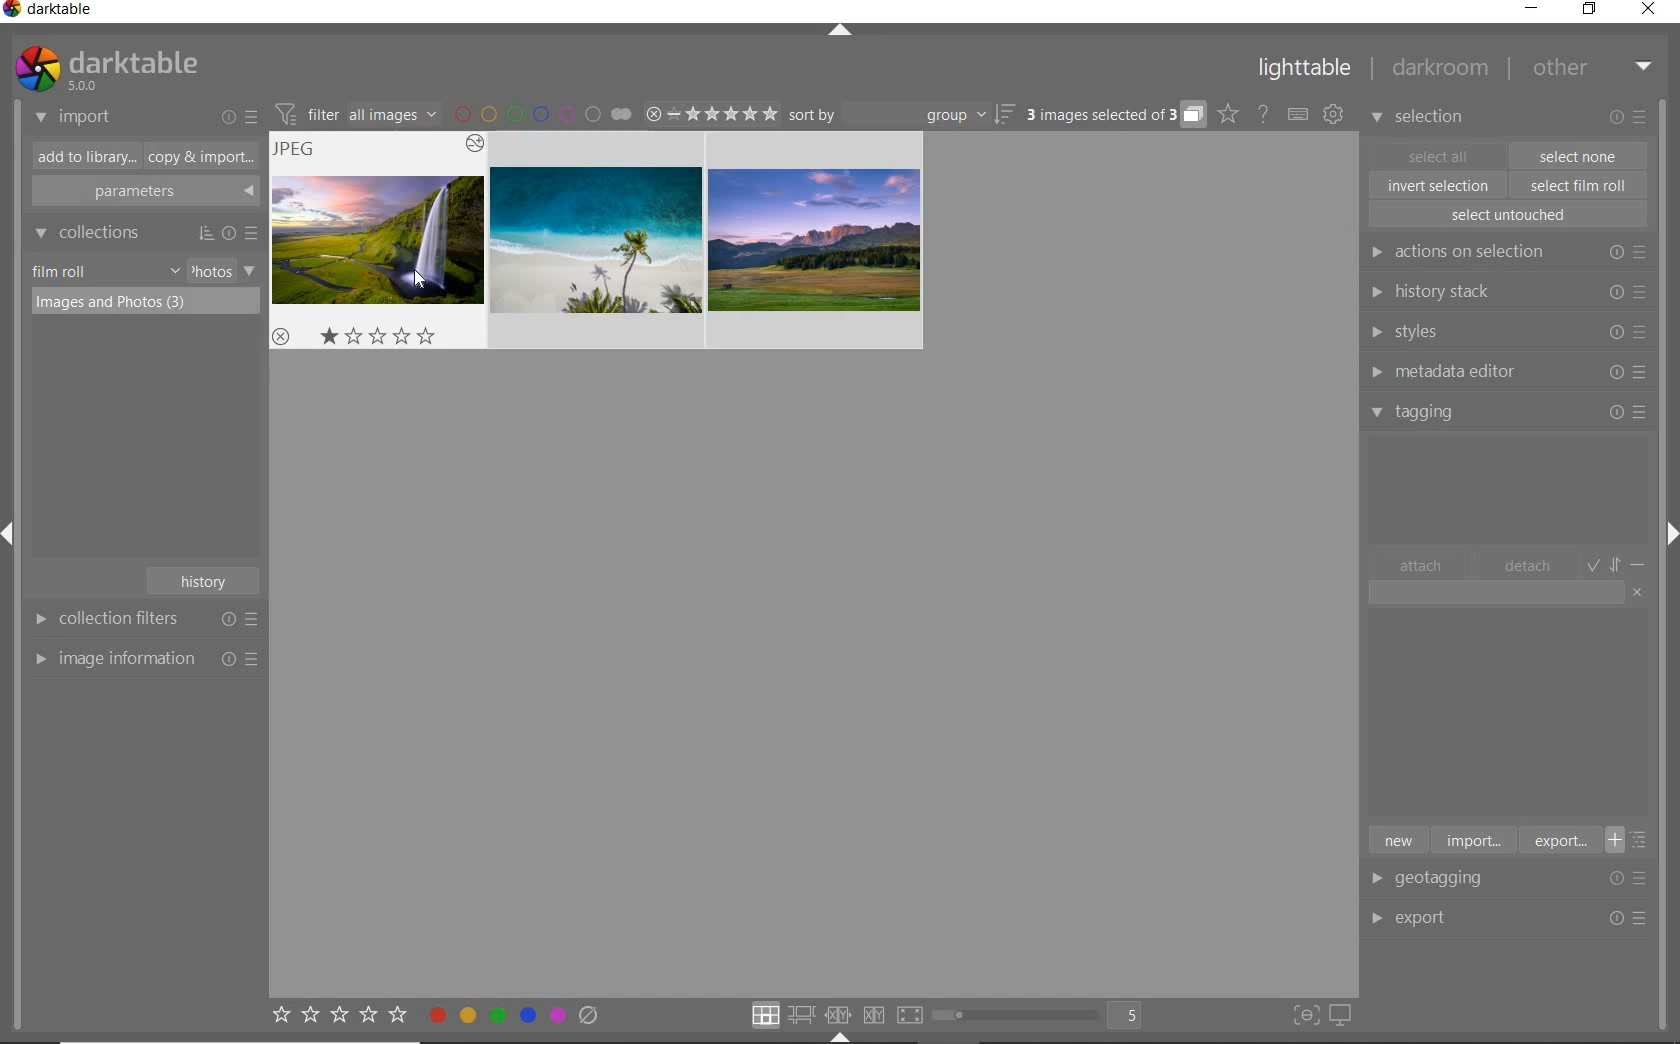 The width and height of the screenshot is (1680, 1044). I want to click on collections, so click(143, 233).